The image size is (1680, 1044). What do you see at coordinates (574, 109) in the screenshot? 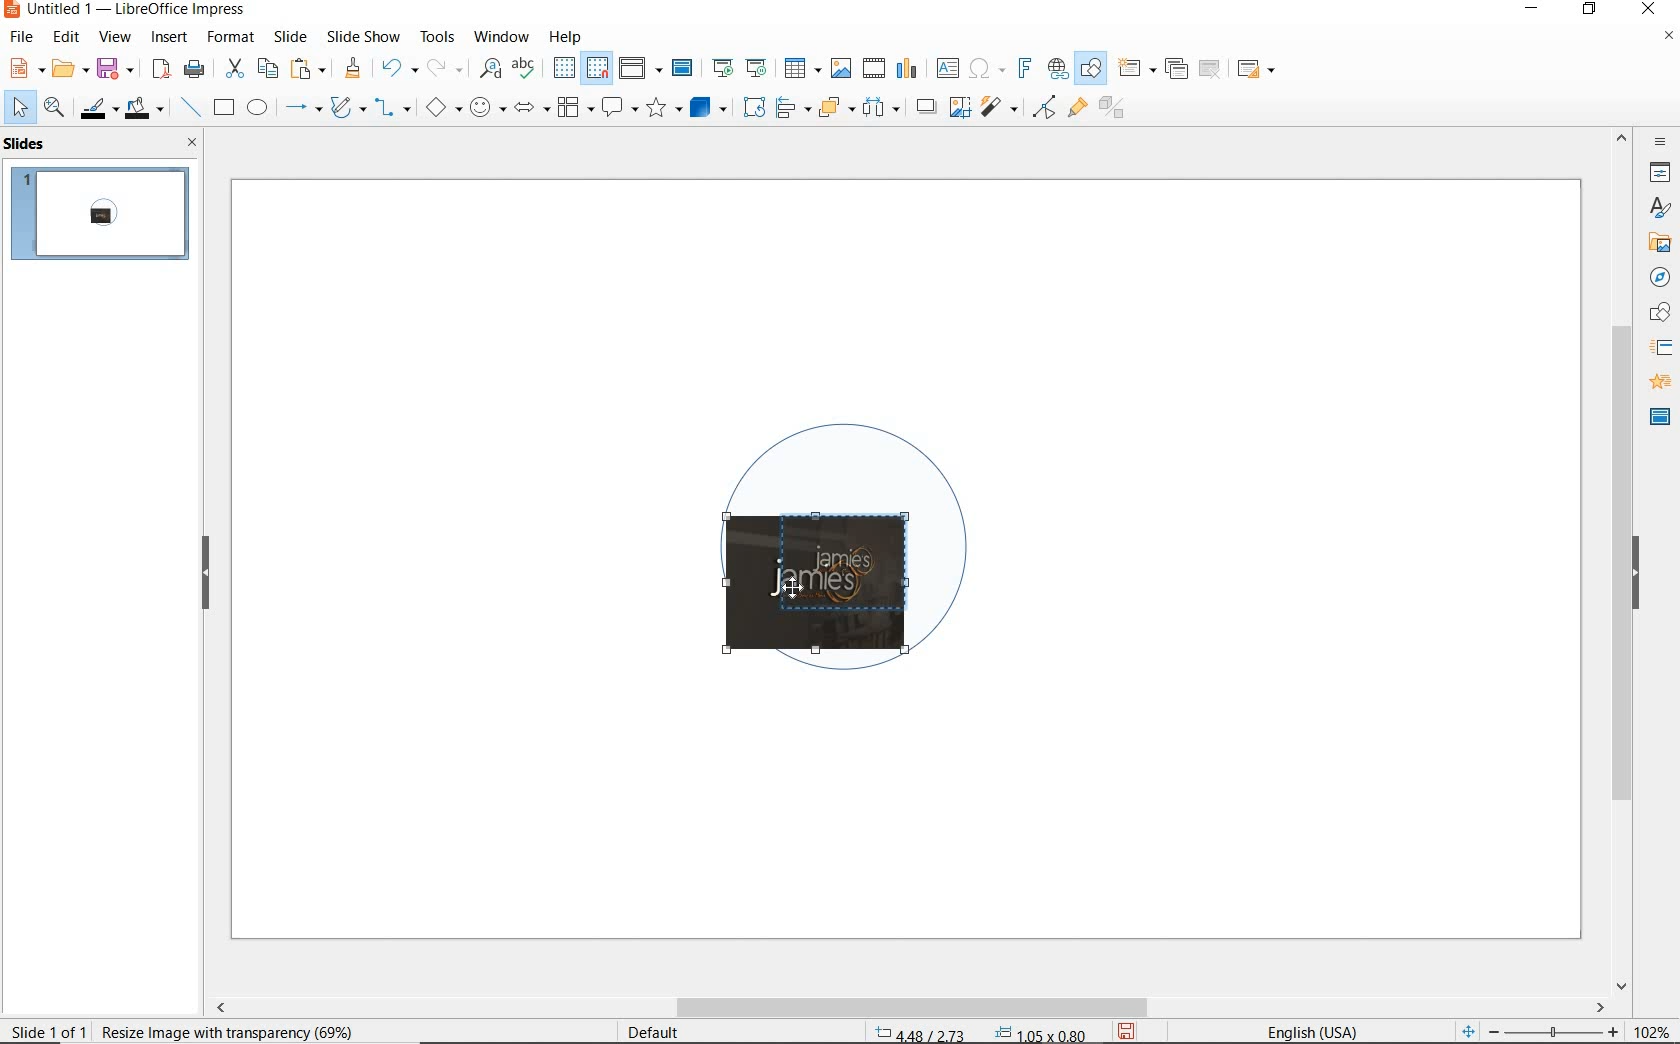
I see `flowchart` at bounding box center [574, 109].